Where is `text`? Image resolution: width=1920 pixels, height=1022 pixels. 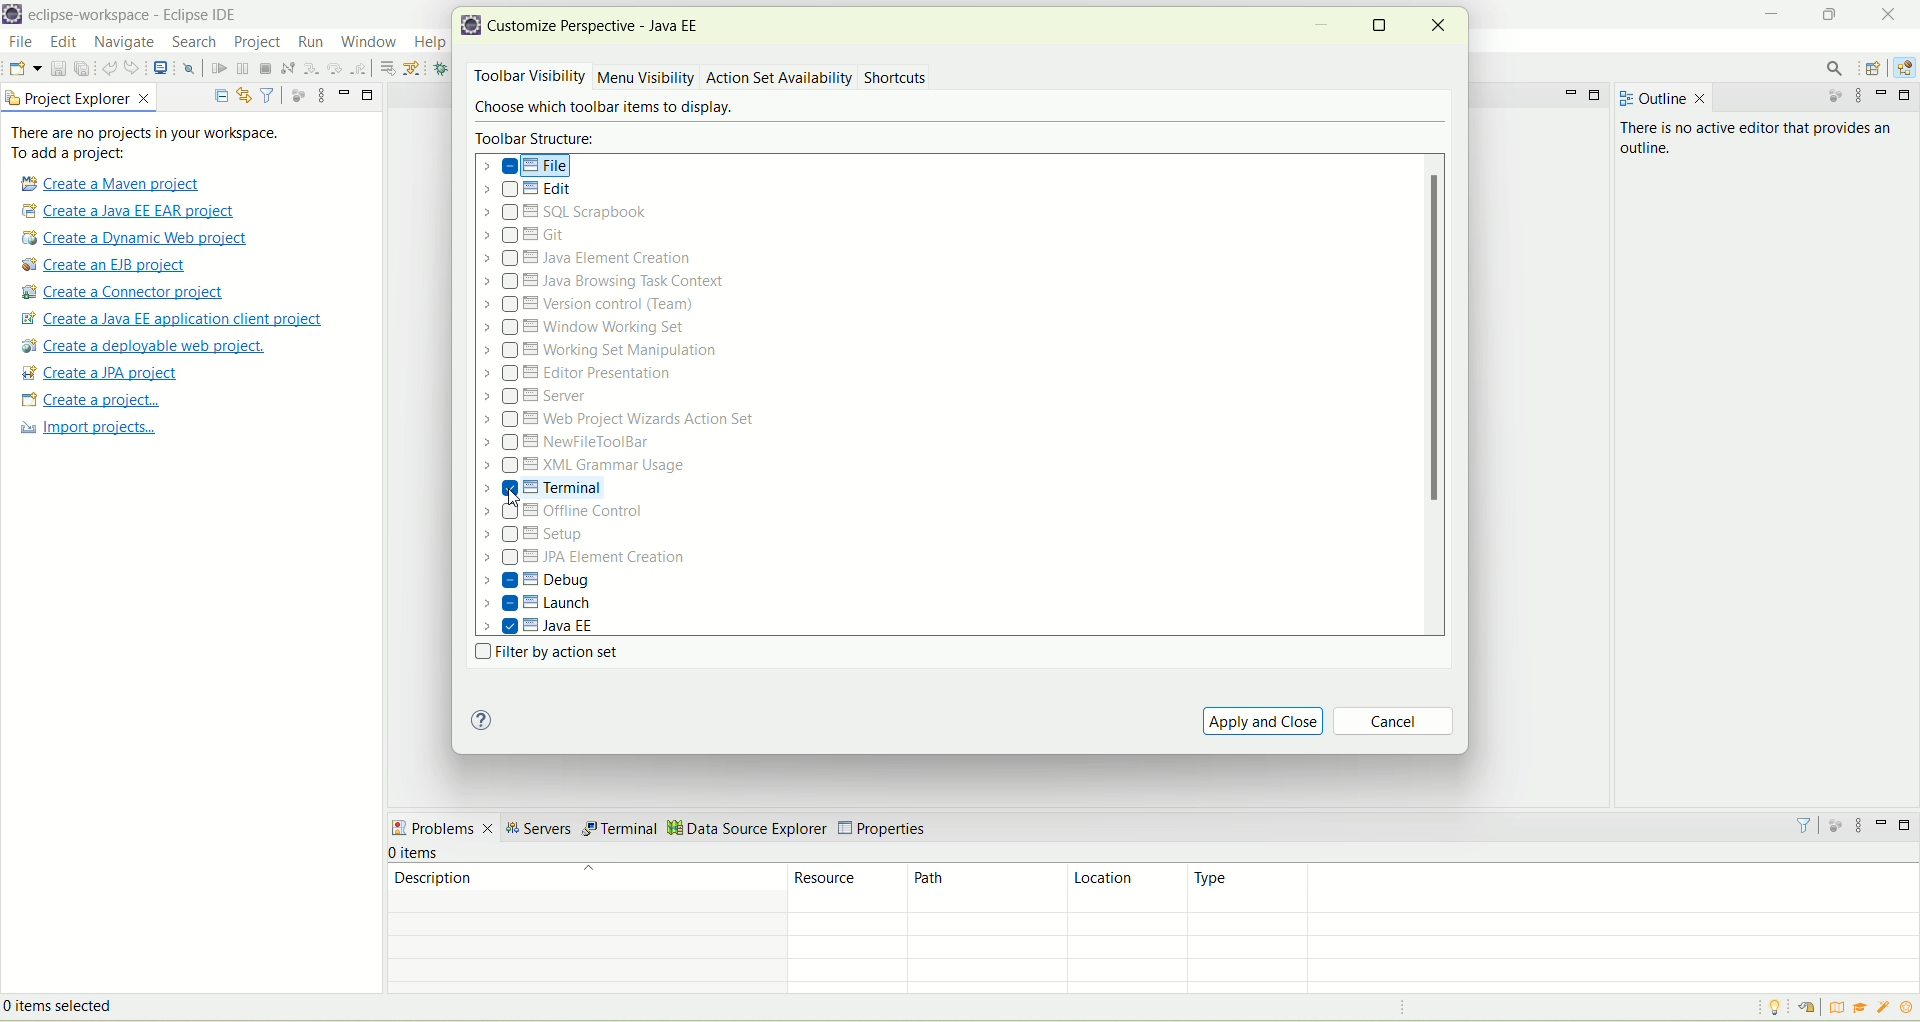
text is located at coordinates (157, 143).